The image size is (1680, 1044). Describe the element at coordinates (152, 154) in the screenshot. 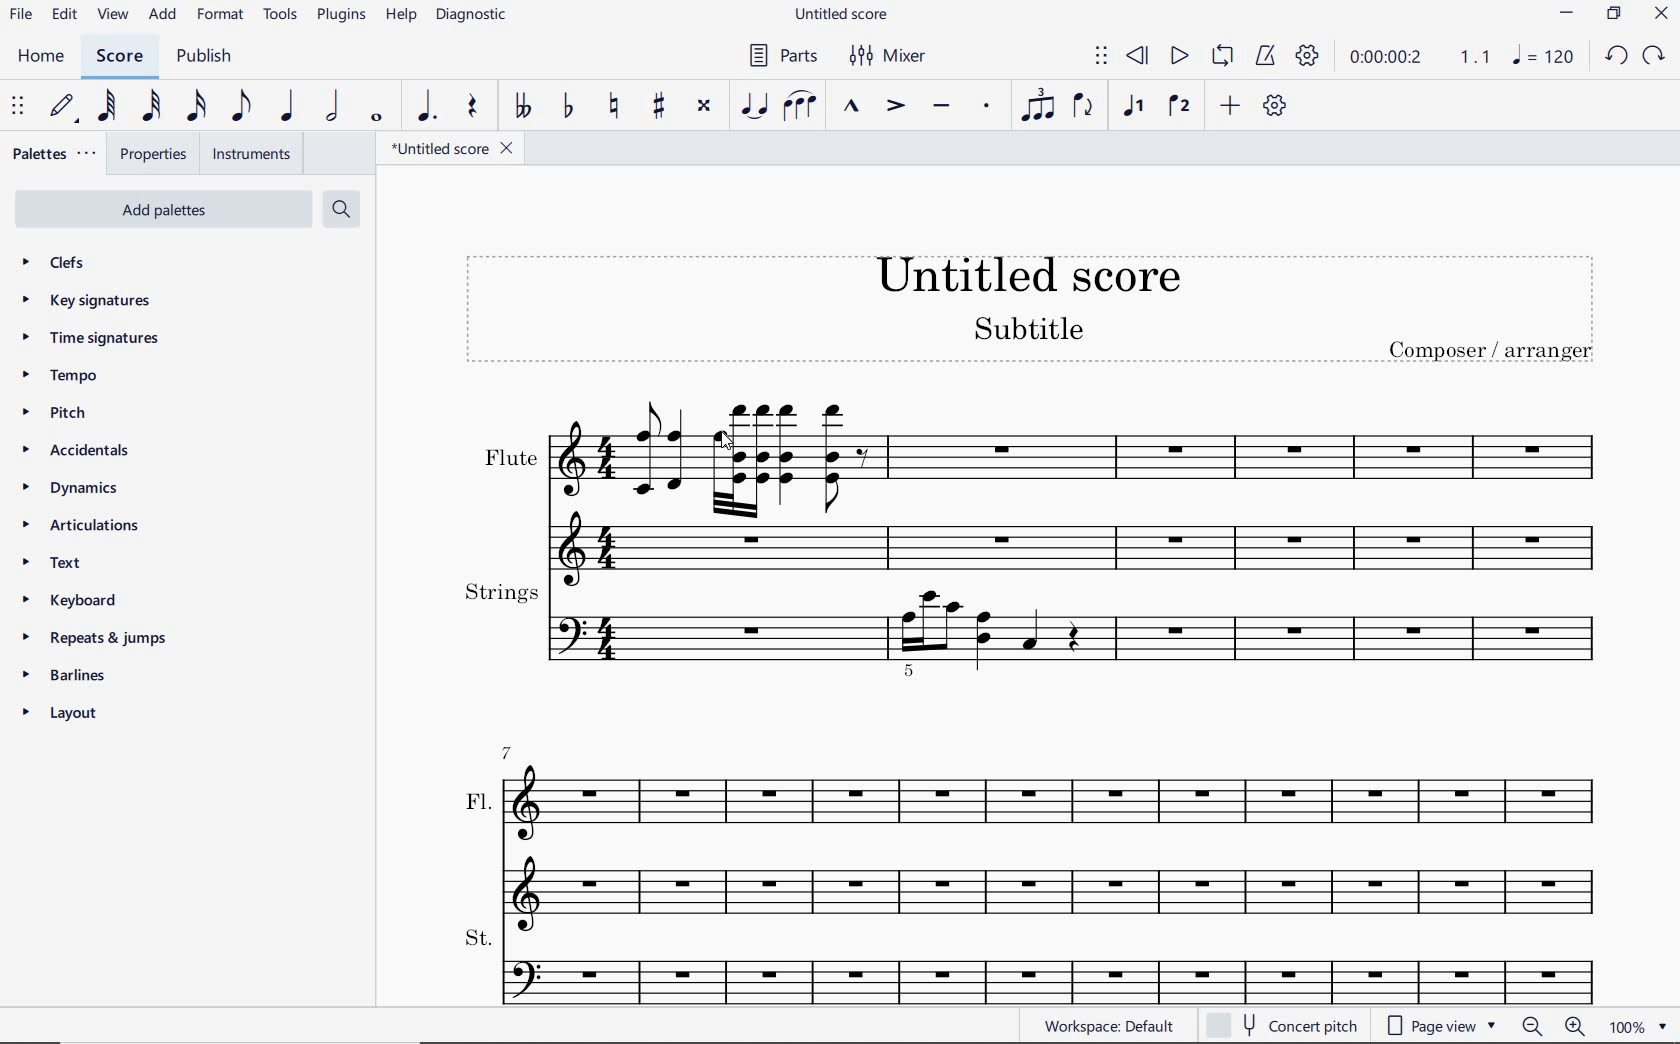

I see `properties` at that location.